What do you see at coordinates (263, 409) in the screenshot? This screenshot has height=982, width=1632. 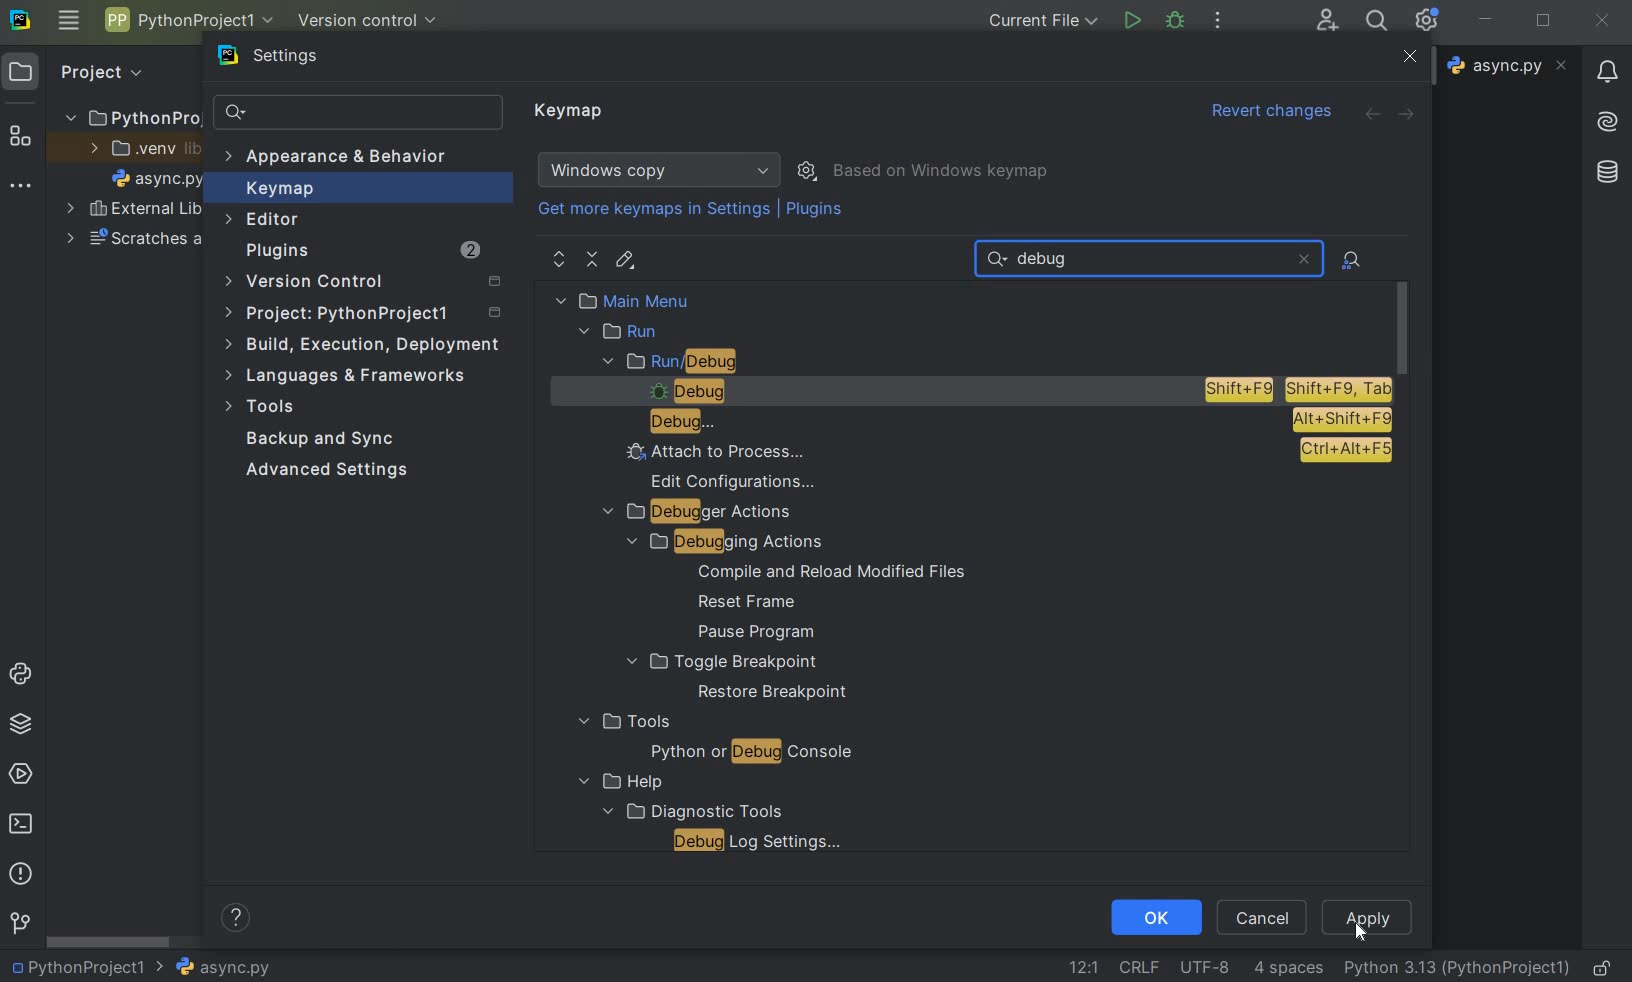 I see `tools` at bounding box center [263, 409].